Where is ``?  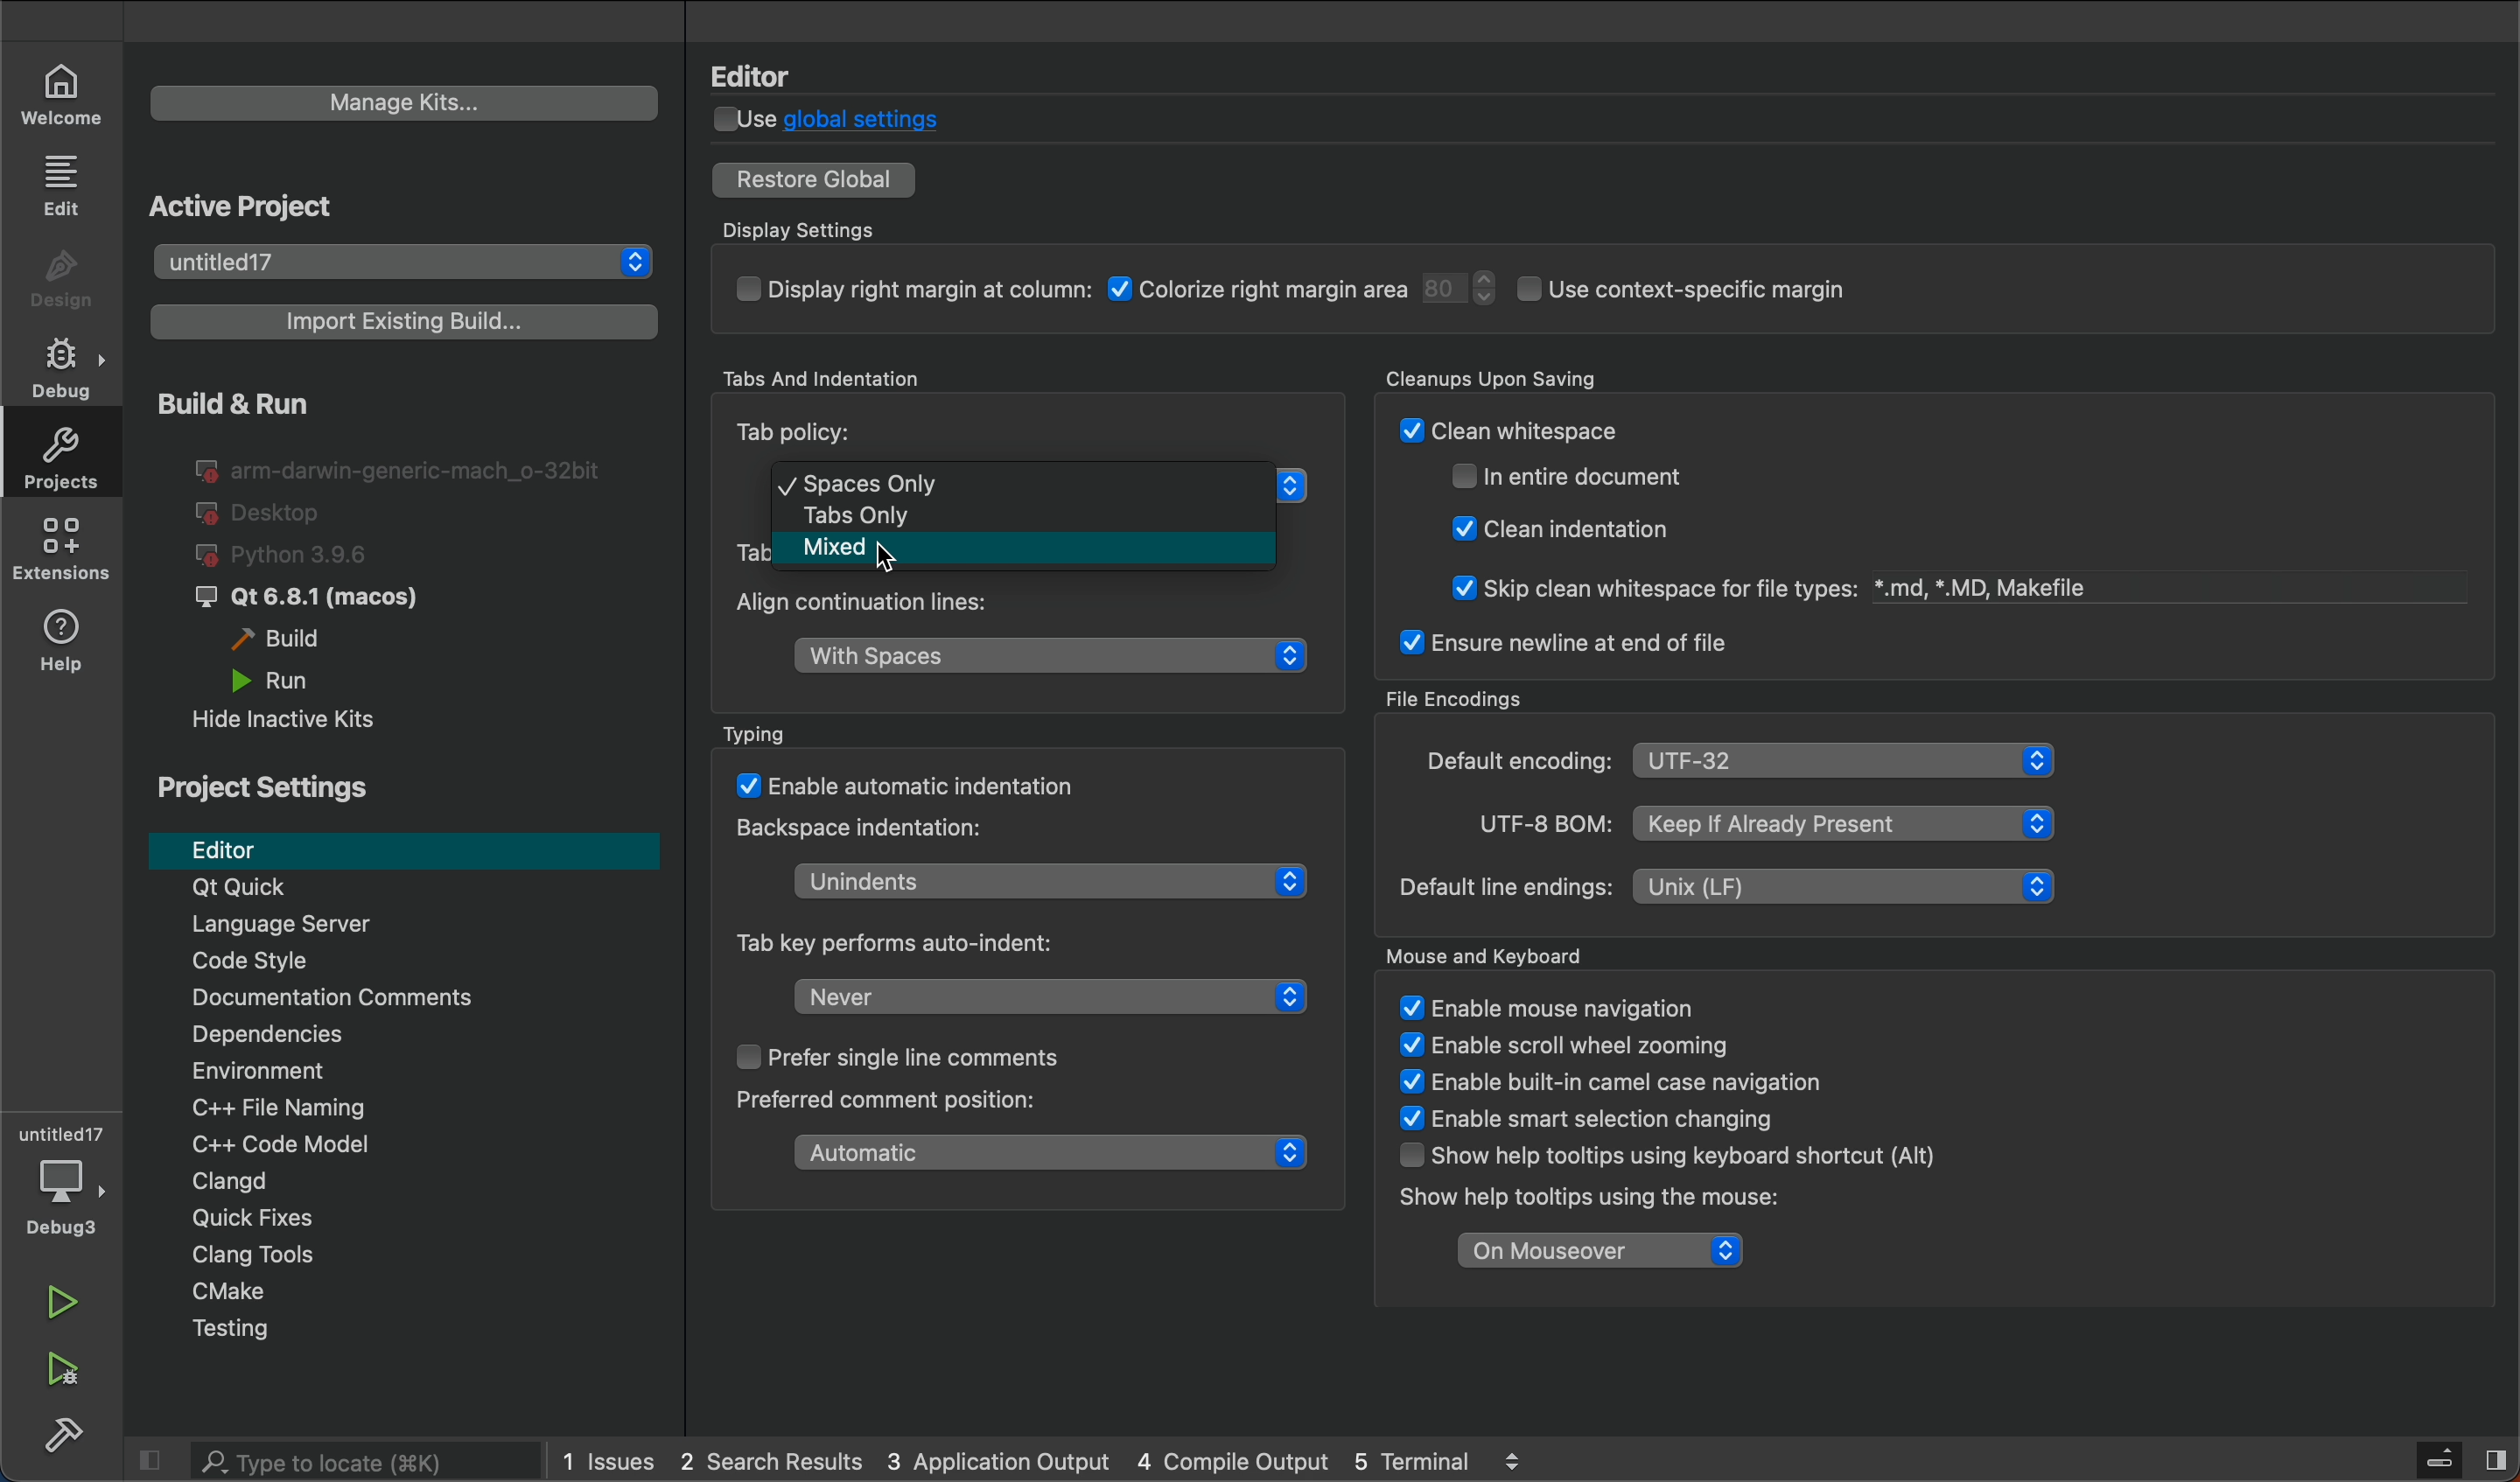
 is located at coordinates (889, 521).